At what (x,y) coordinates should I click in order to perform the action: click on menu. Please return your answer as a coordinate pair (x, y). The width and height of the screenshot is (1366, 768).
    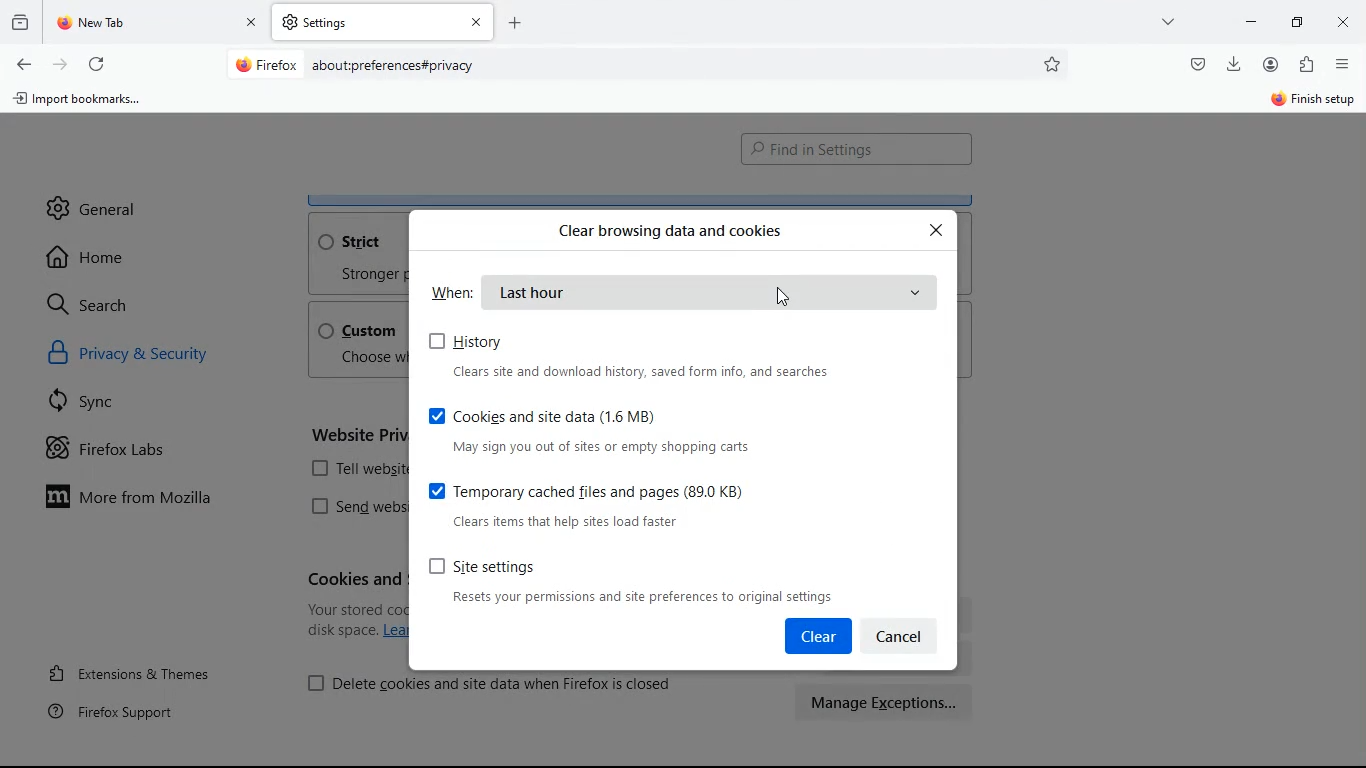
    Looking at the image, I should click on (1343, 64).